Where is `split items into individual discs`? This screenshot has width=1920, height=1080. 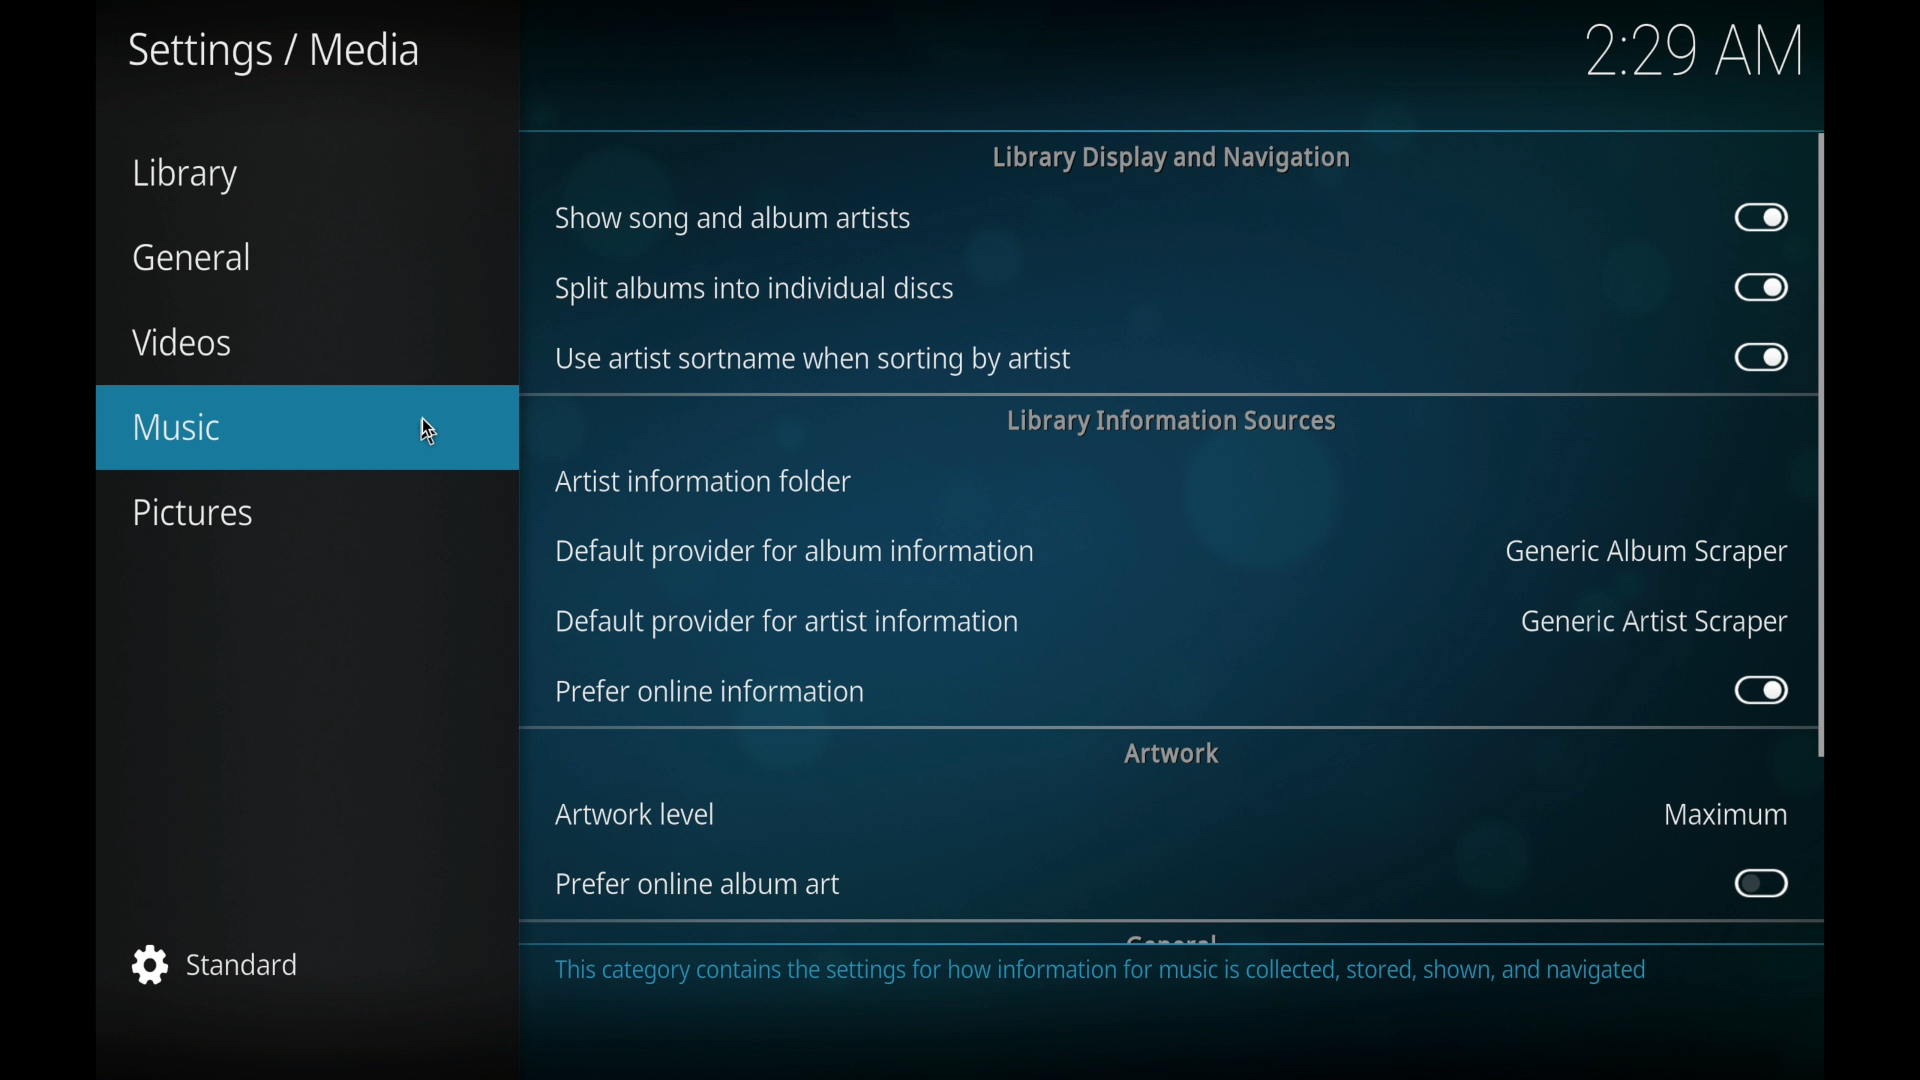
split items into individual discs is located at coordinates (750, 291).